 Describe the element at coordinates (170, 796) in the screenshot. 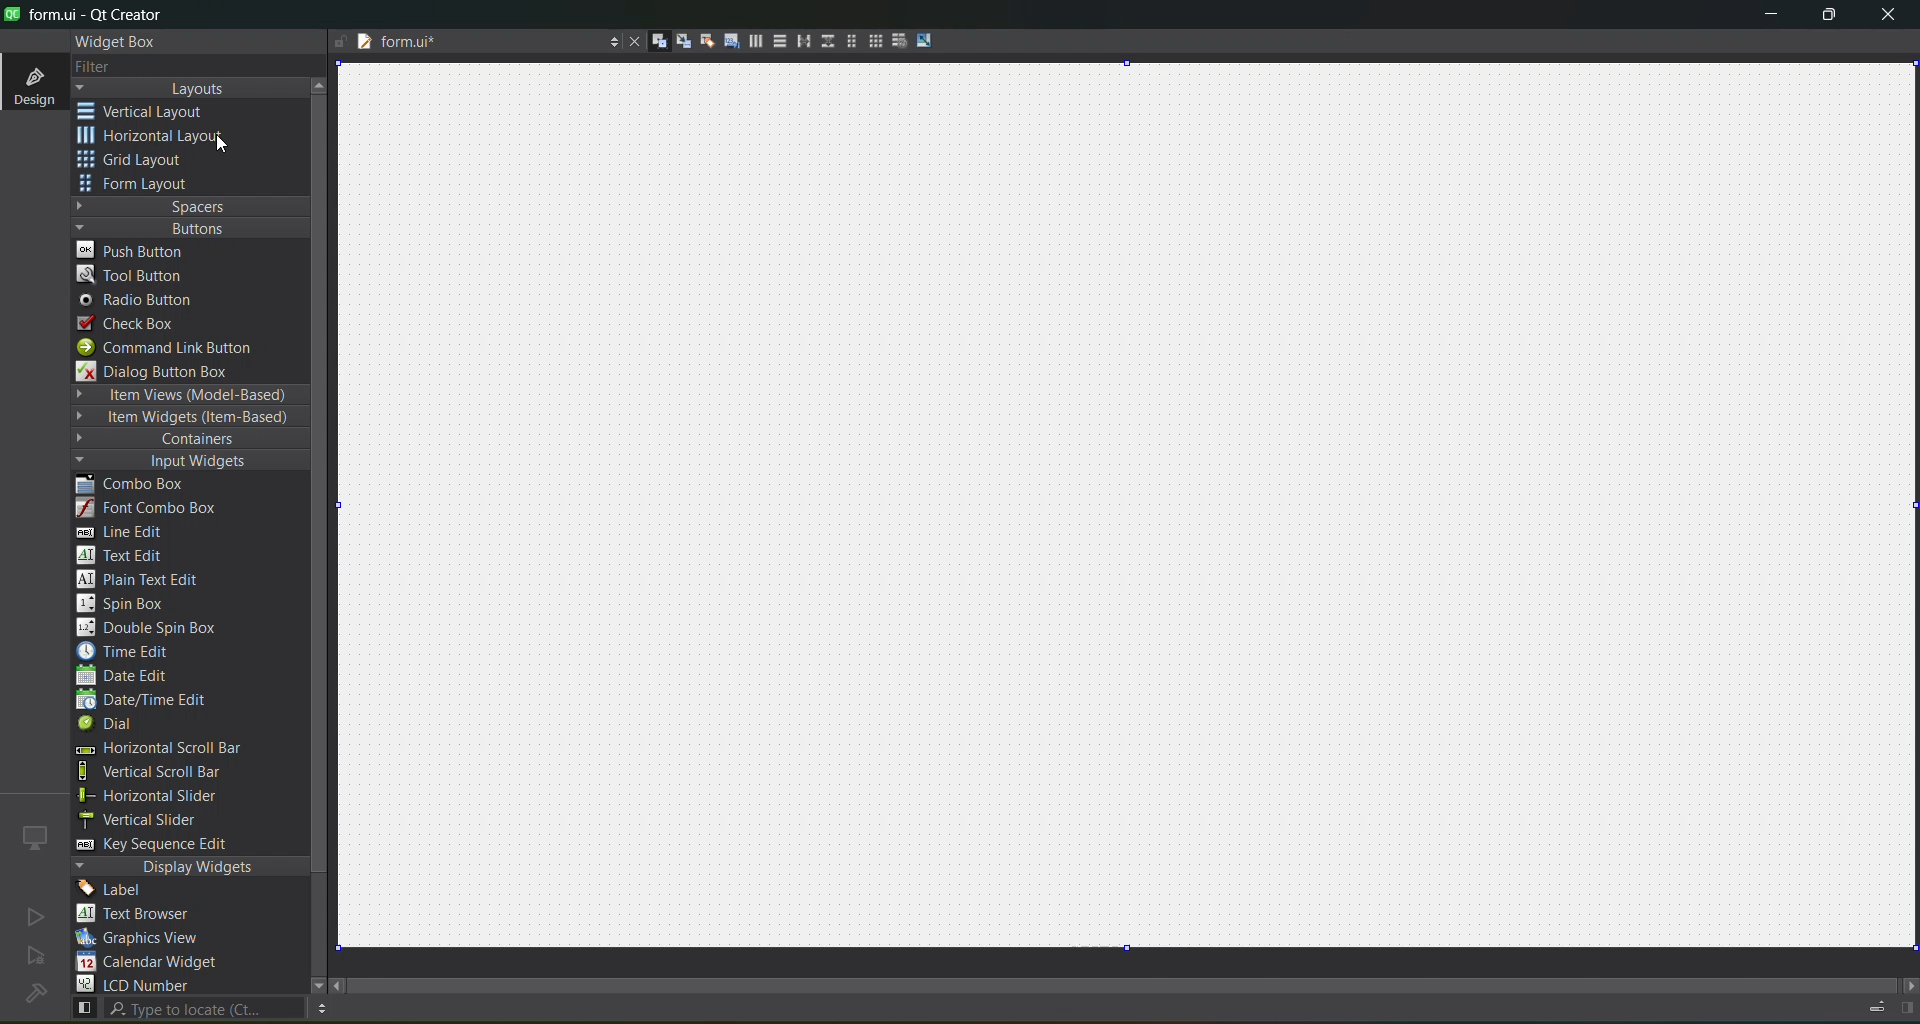

I see `horizontal slider` at that location.